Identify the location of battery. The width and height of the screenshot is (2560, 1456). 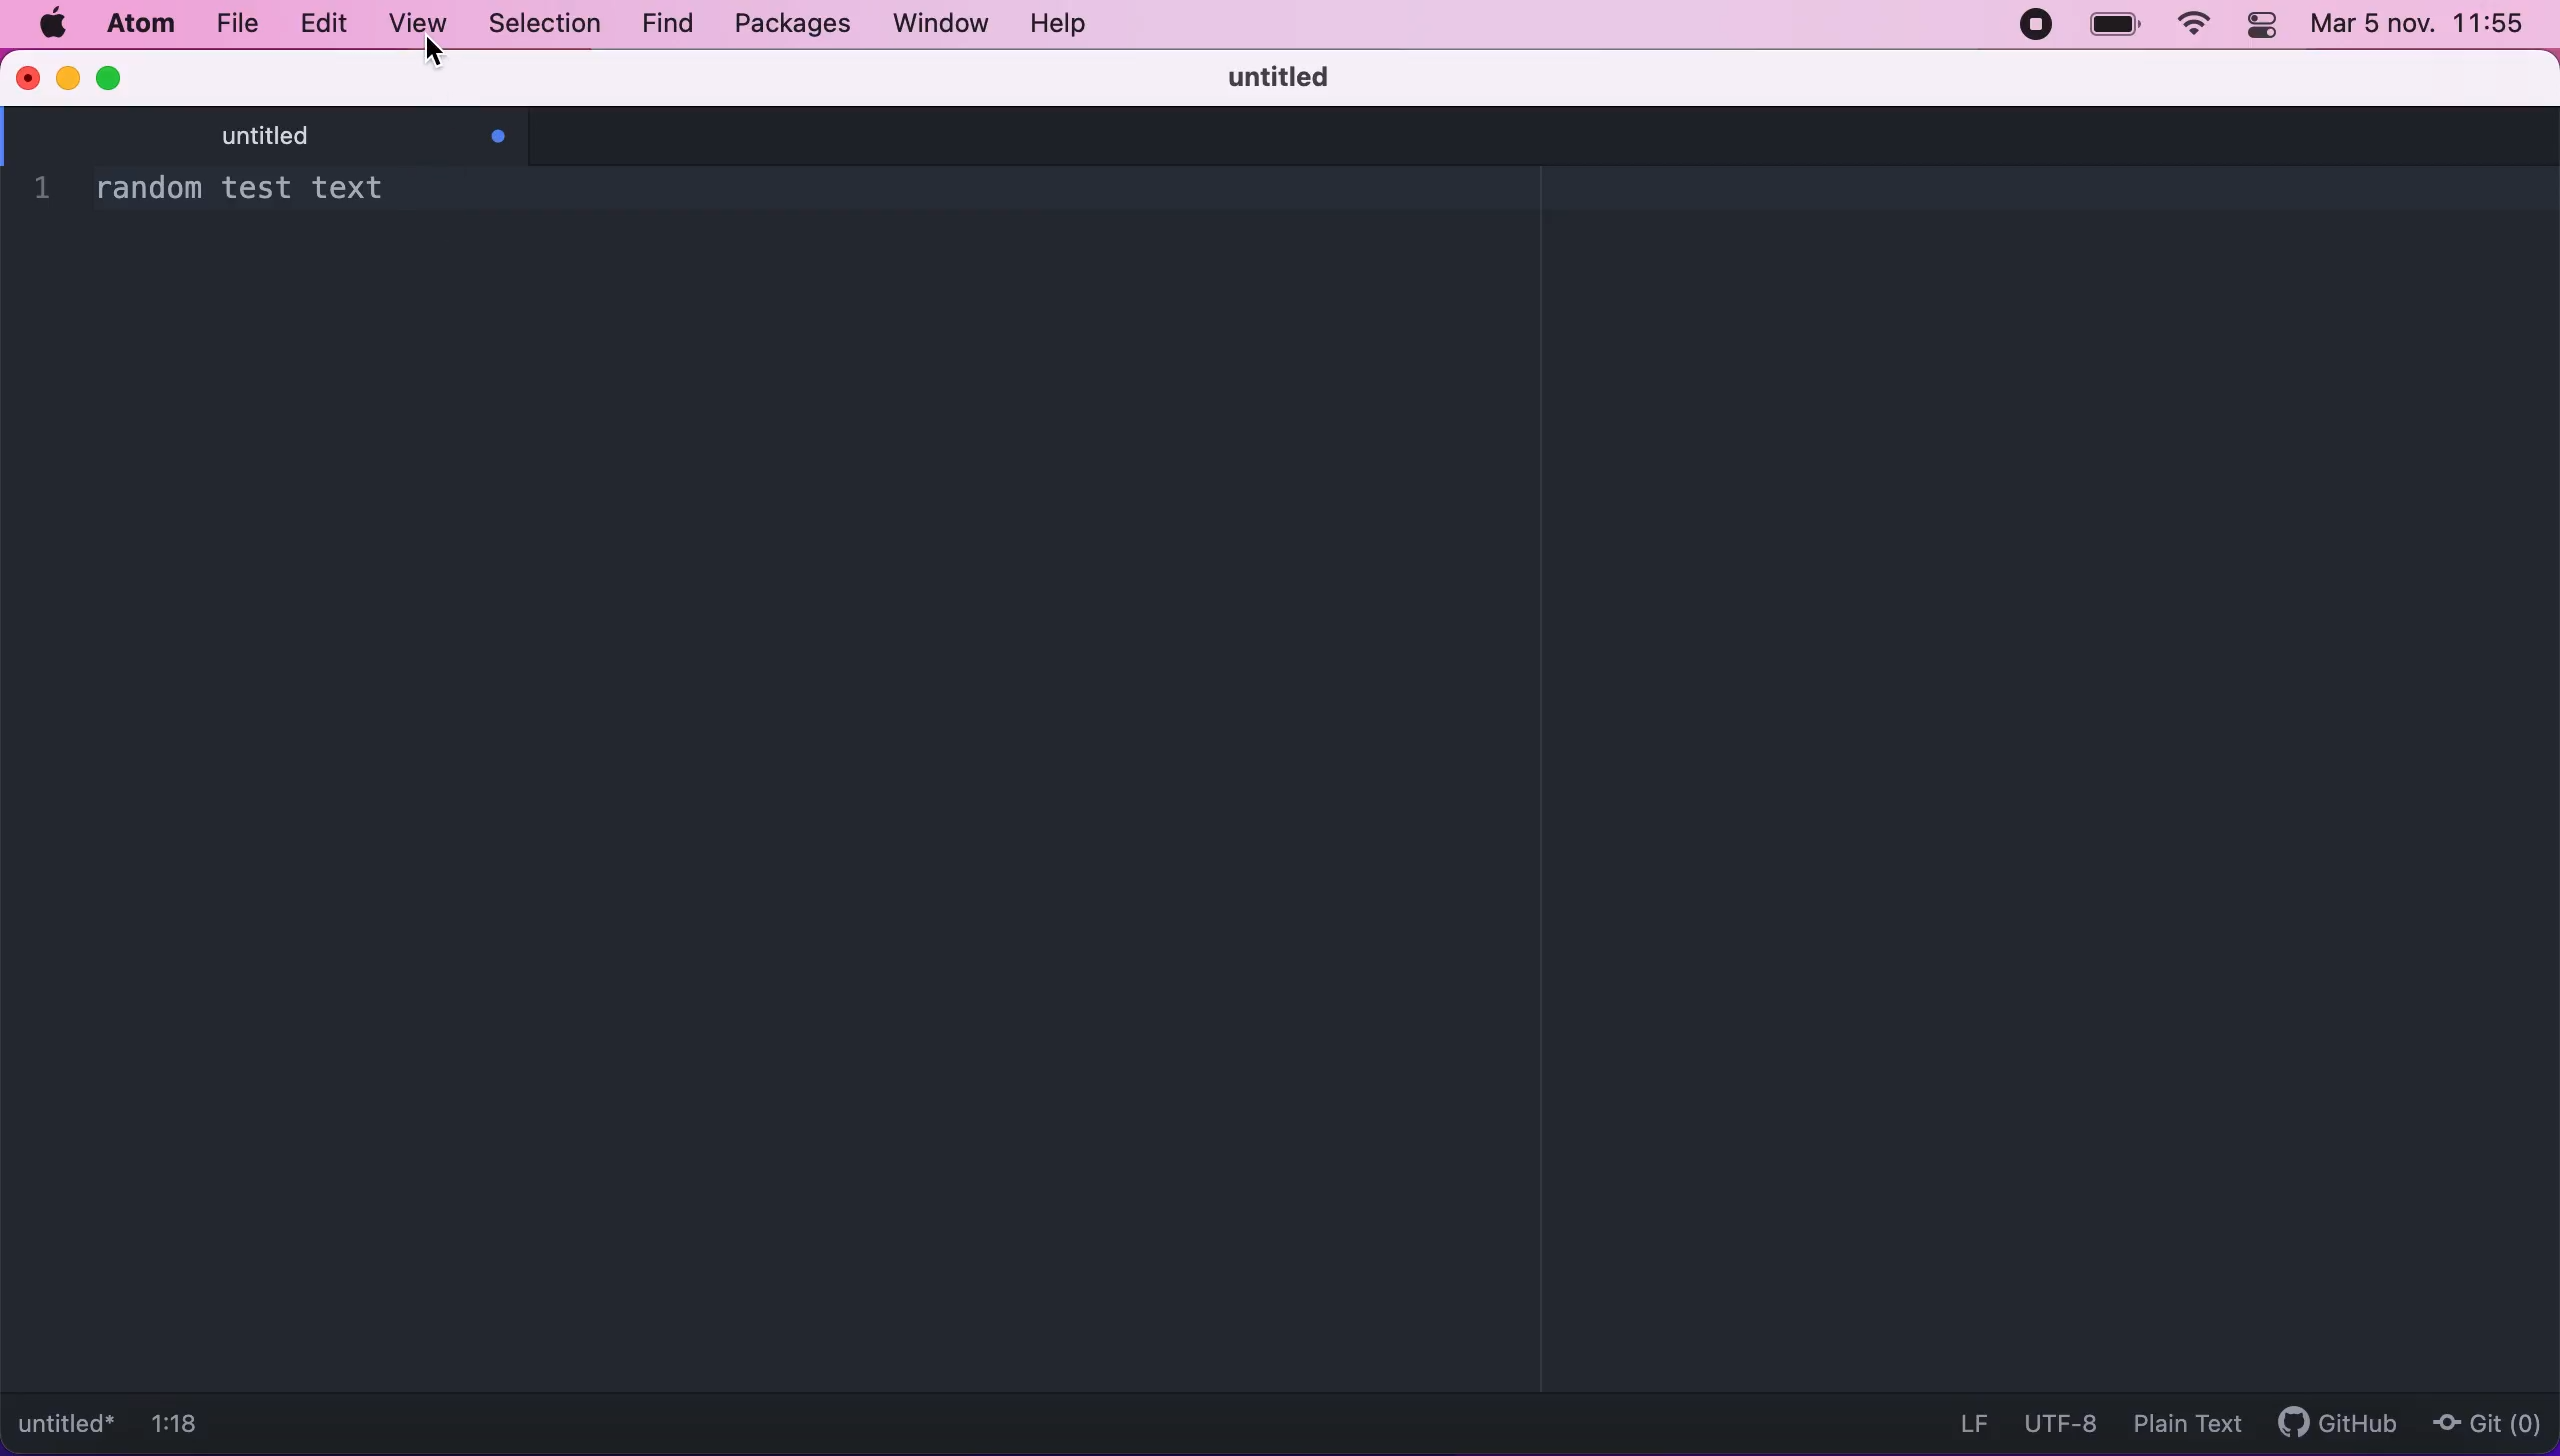
(2107, 32).